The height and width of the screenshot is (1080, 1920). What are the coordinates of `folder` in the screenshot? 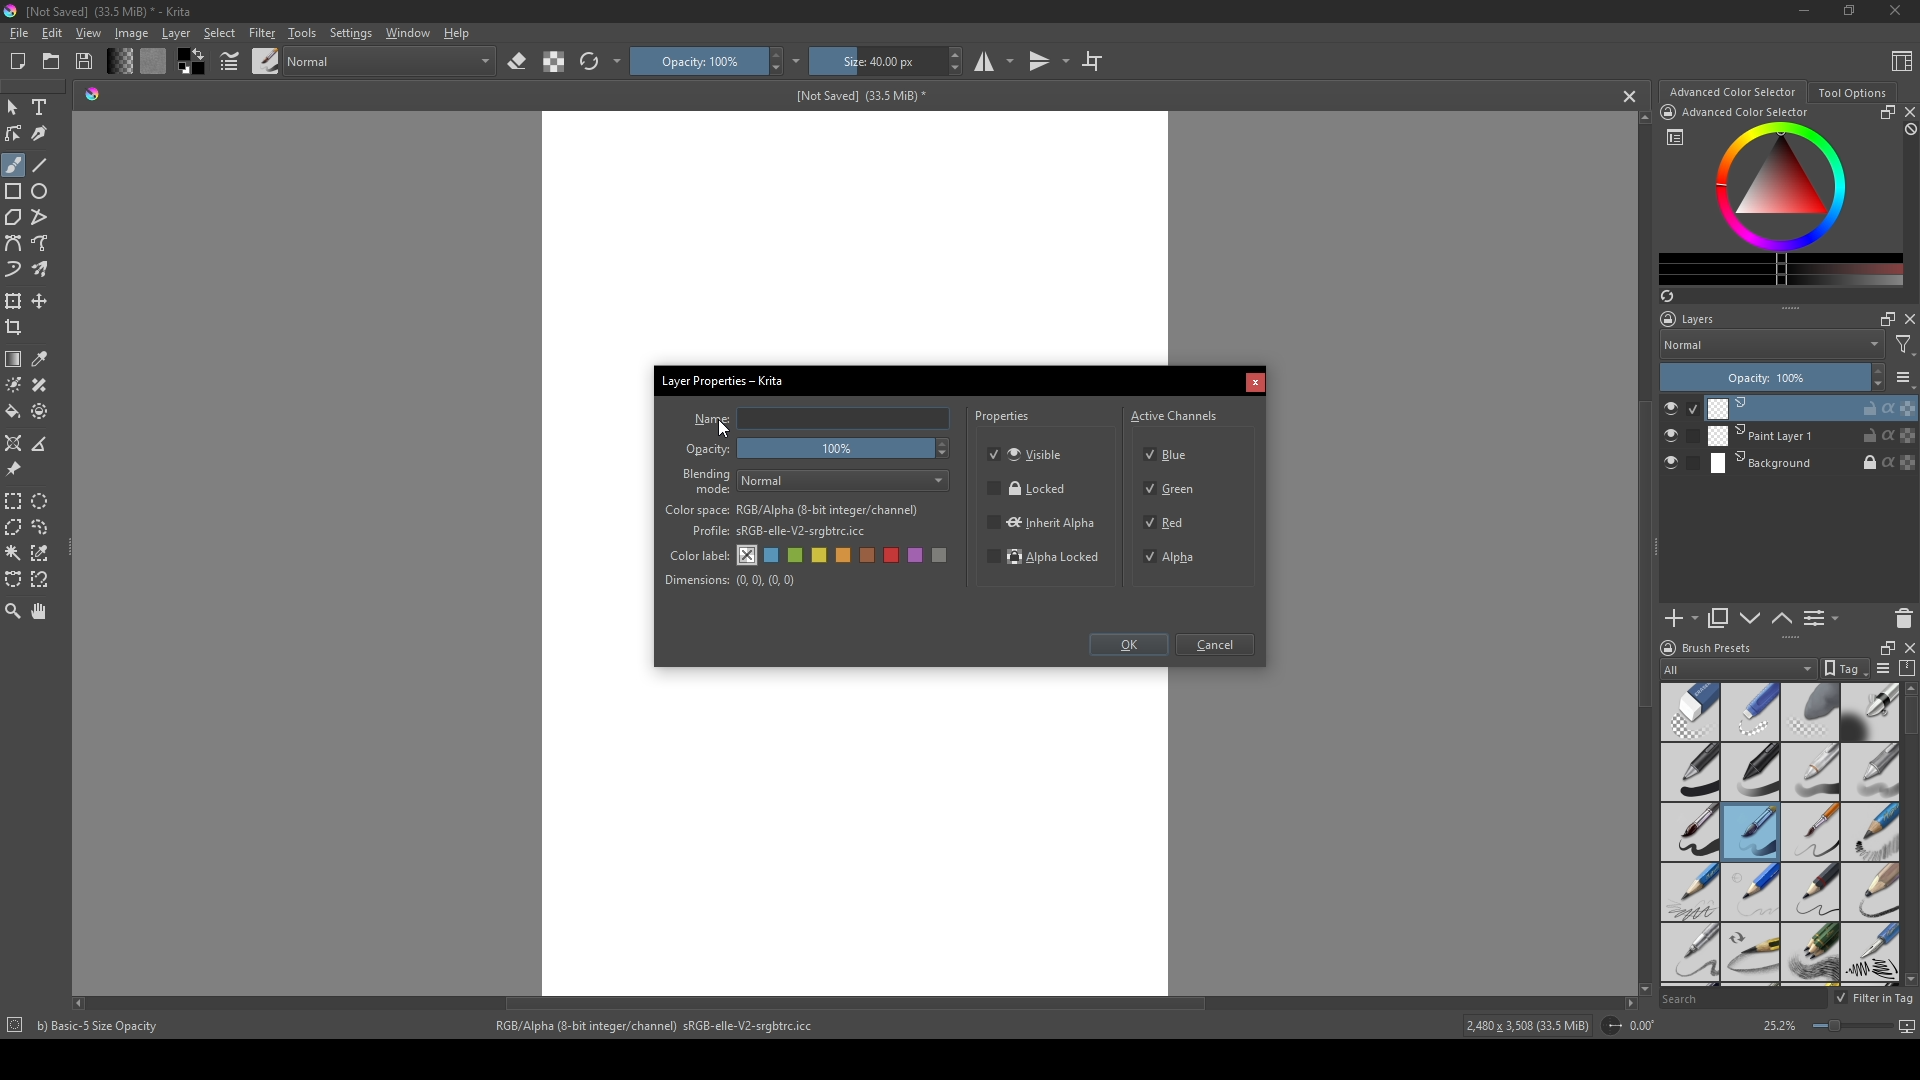 It's located at (51, 62).